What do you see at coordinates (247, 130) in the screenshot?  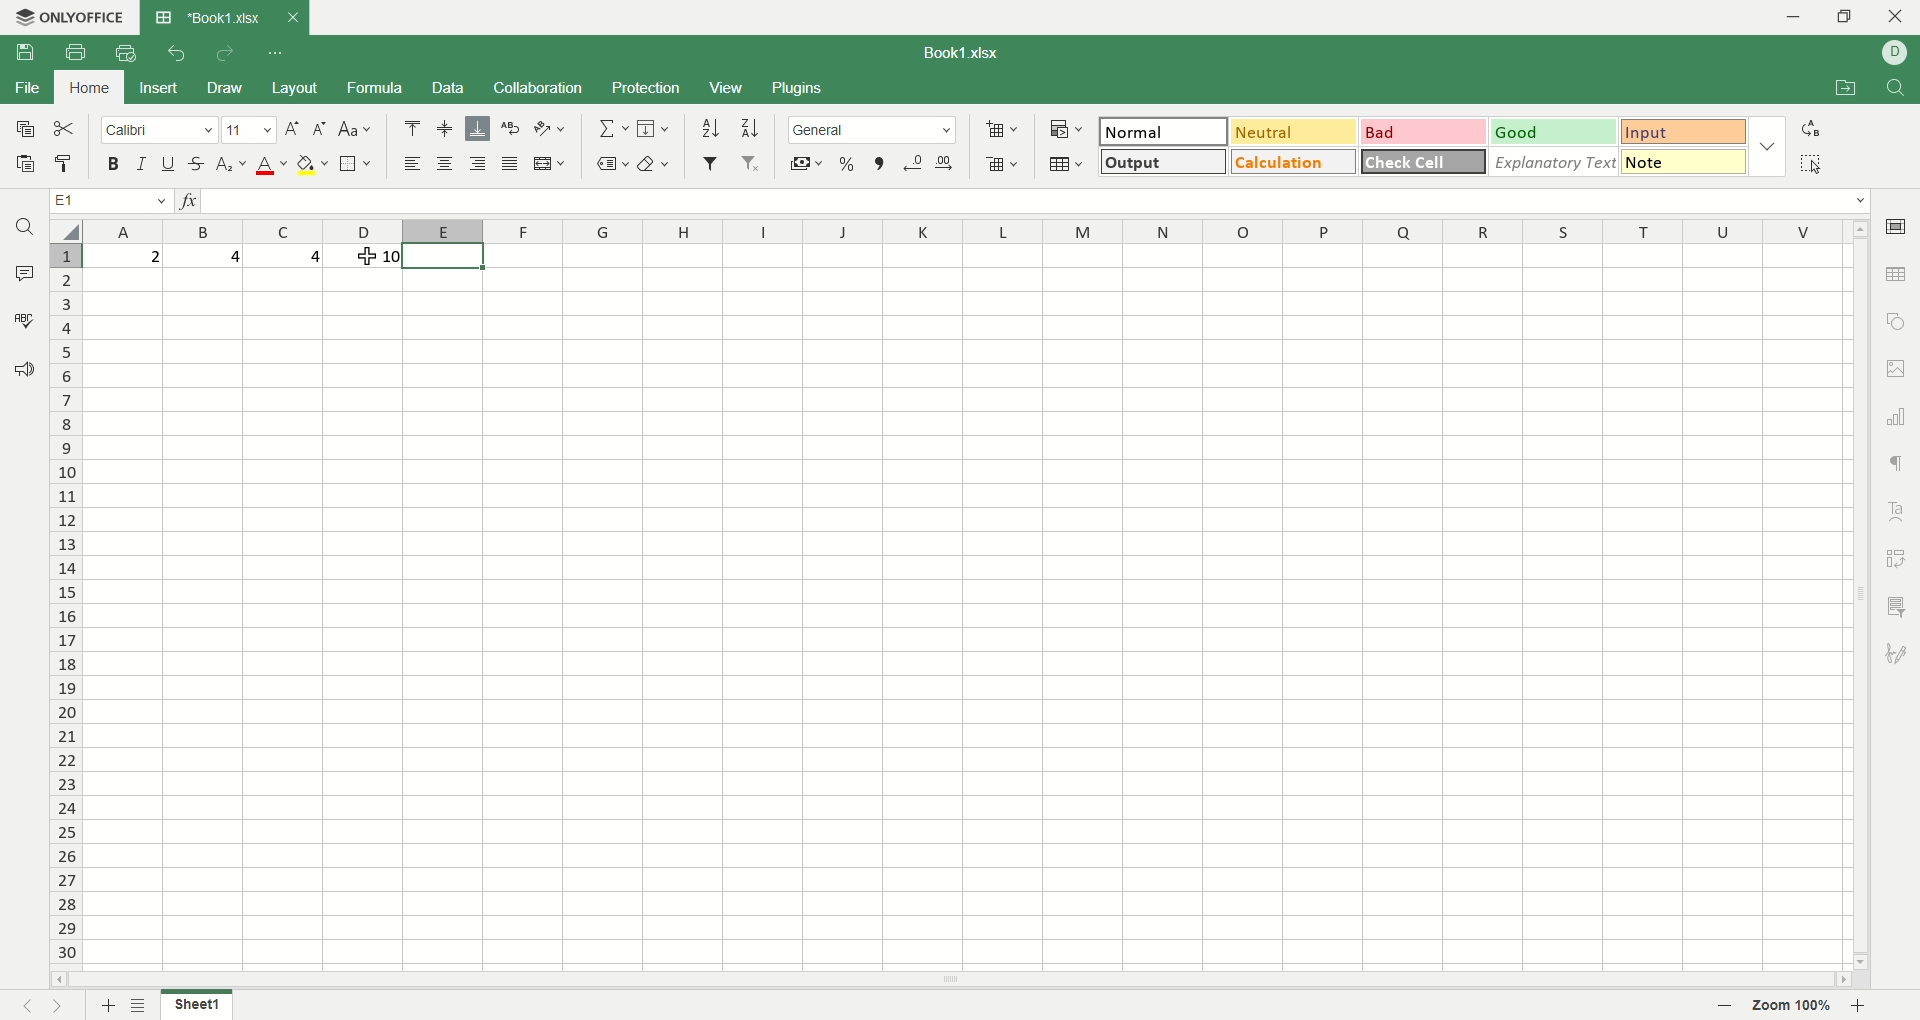 I see `font size` at bounding box center [247, 130].